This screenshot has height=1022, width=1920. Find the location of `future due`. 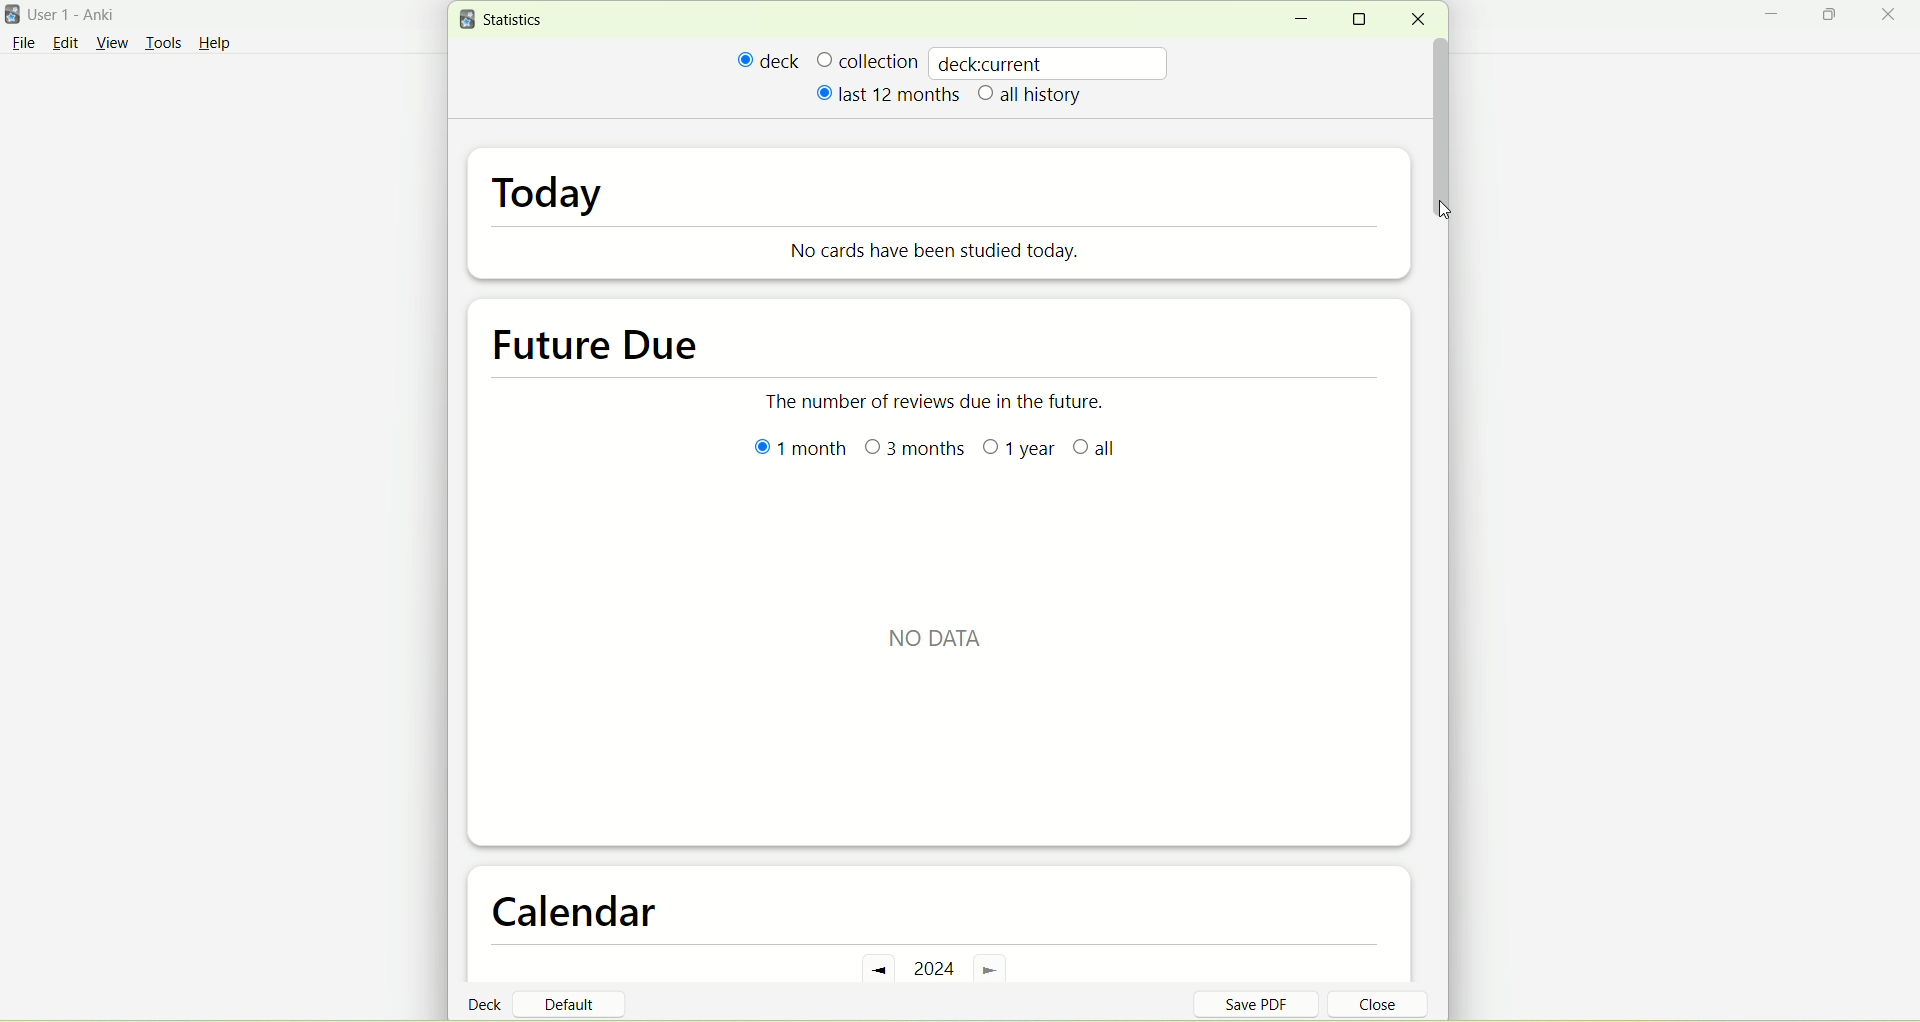

future due is located at coordinates (601, 342).